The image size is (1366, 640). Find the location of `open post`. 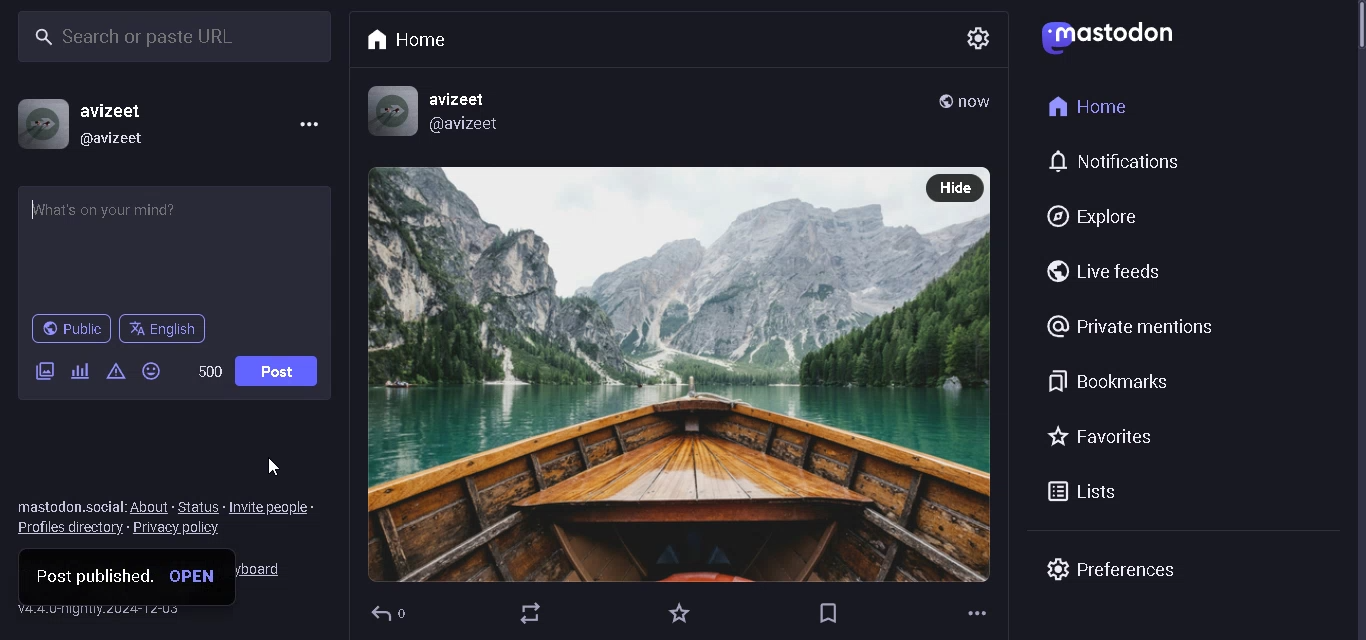

open post is located at coordinates (197, 577).